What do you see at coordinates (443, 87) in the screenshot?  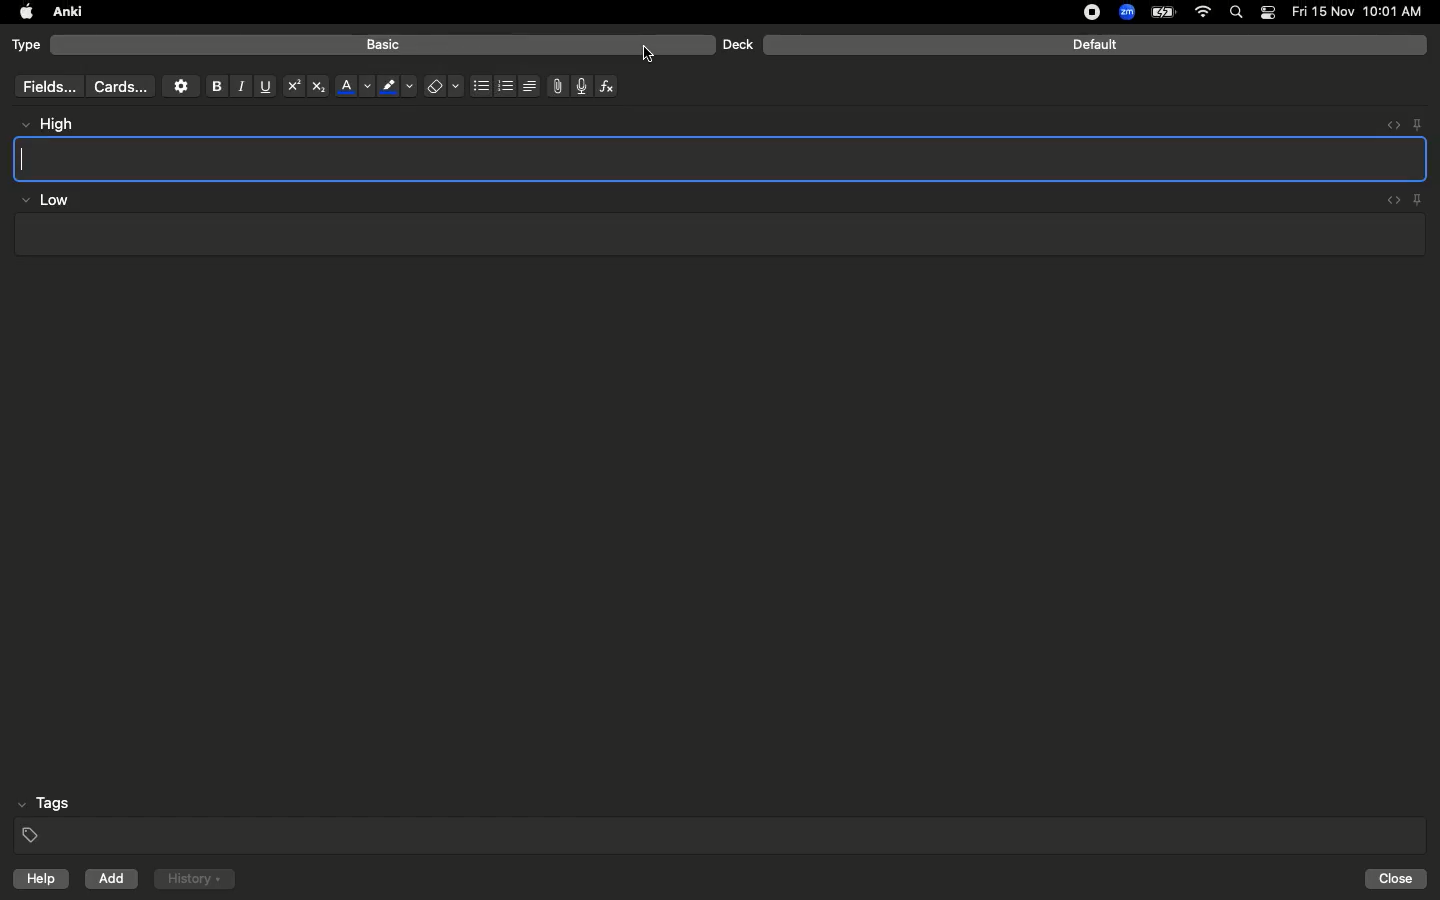 I see `Eraser` at bounding box center [443, 87].